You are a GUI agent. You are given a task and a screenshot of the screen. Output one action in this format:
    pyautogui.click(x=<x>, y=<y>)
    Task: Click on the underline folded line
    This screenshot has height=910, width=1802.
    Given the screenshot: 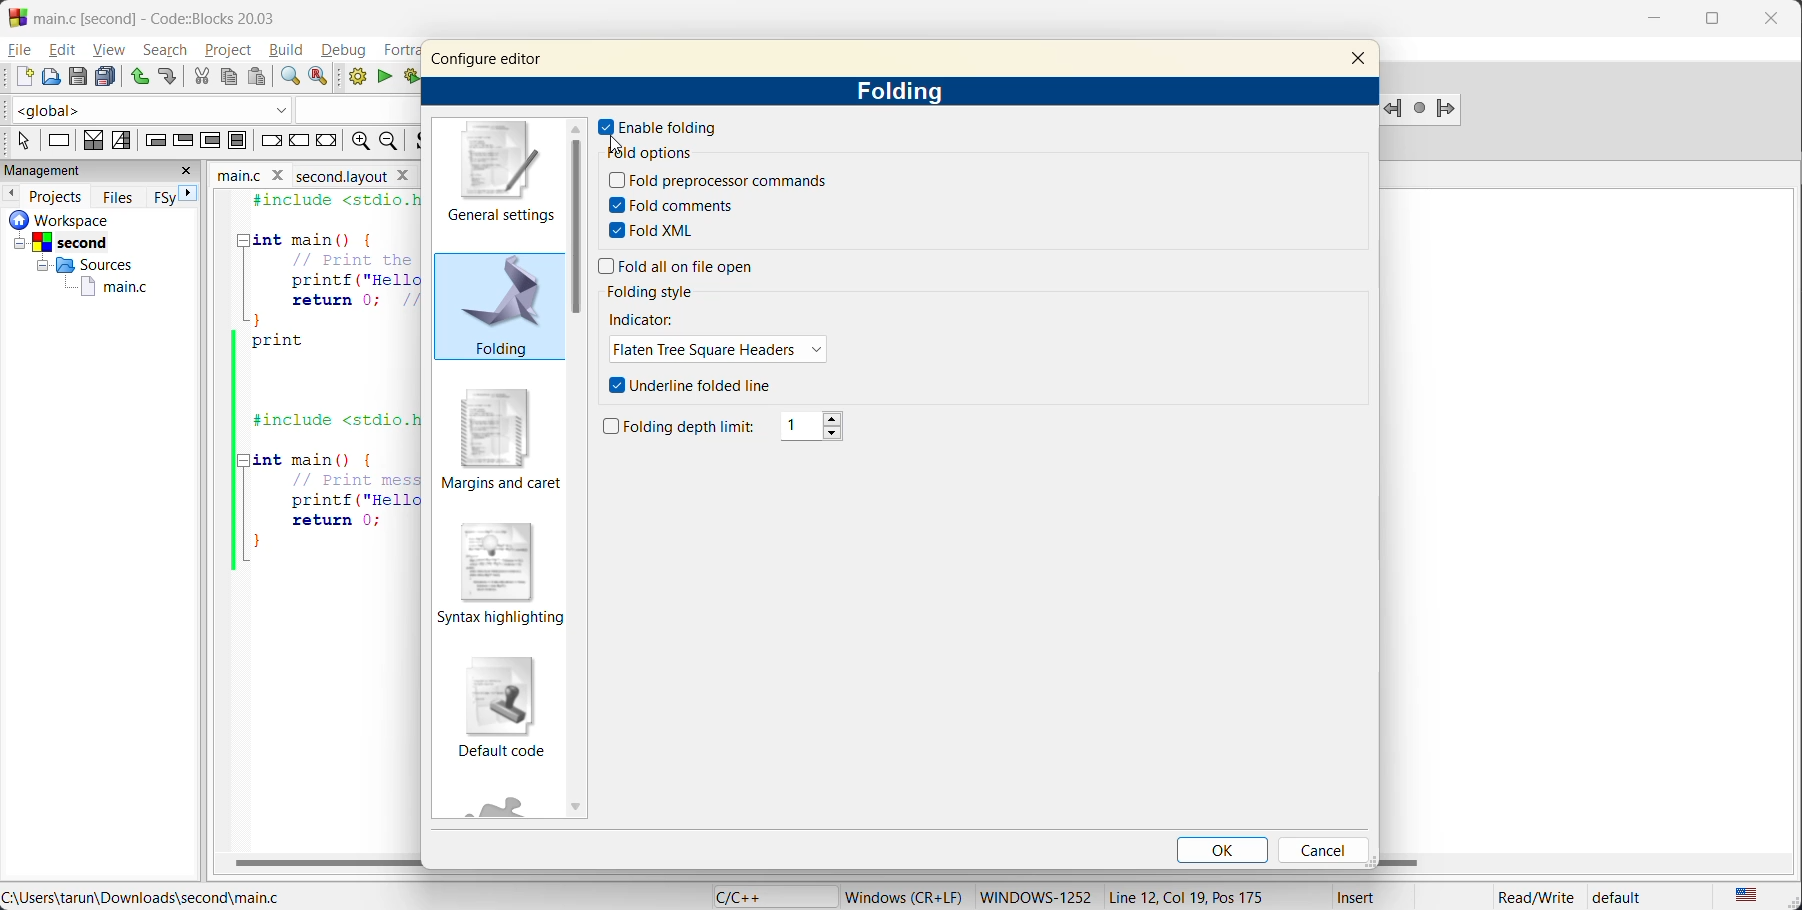 What is the action you would take?
    pyautogui.click(x=702, y=385)
    